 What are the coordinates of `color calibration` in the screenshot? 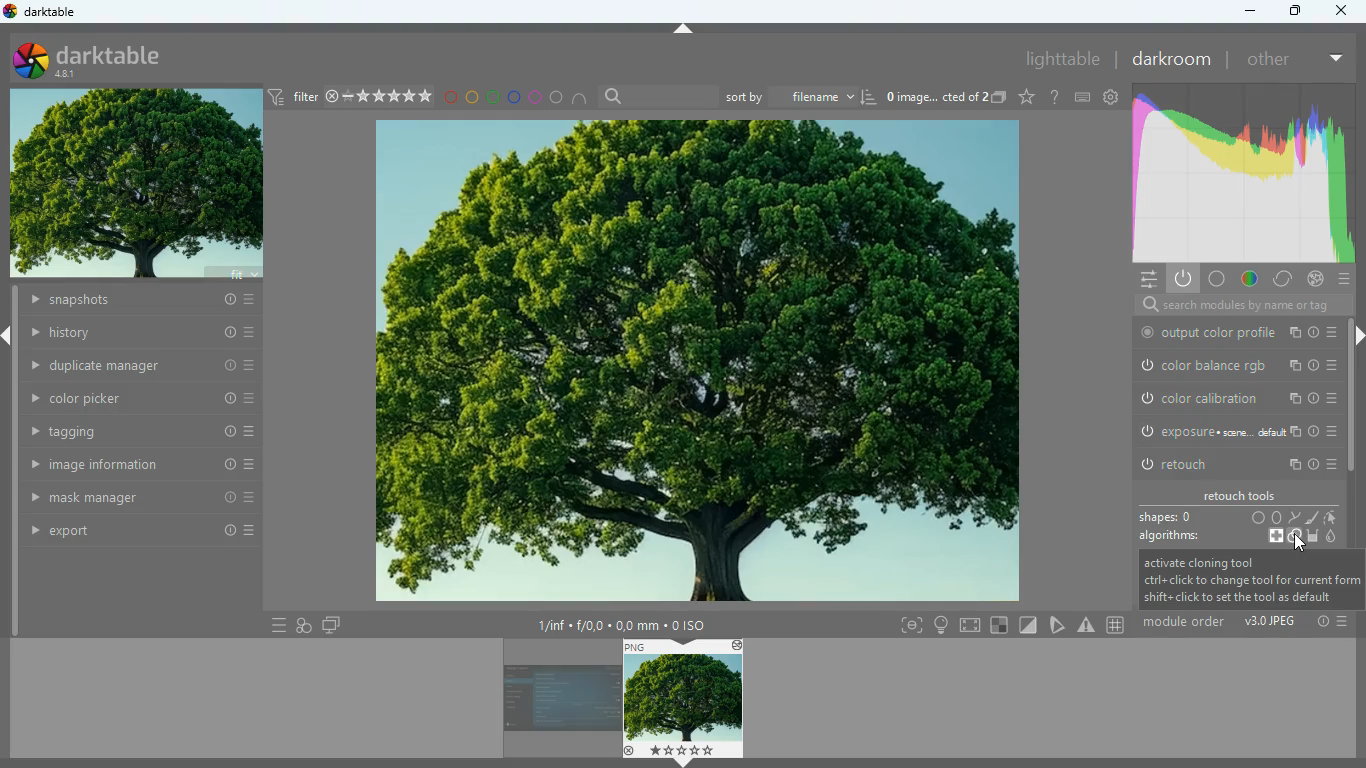 It's located at (1235, 399).